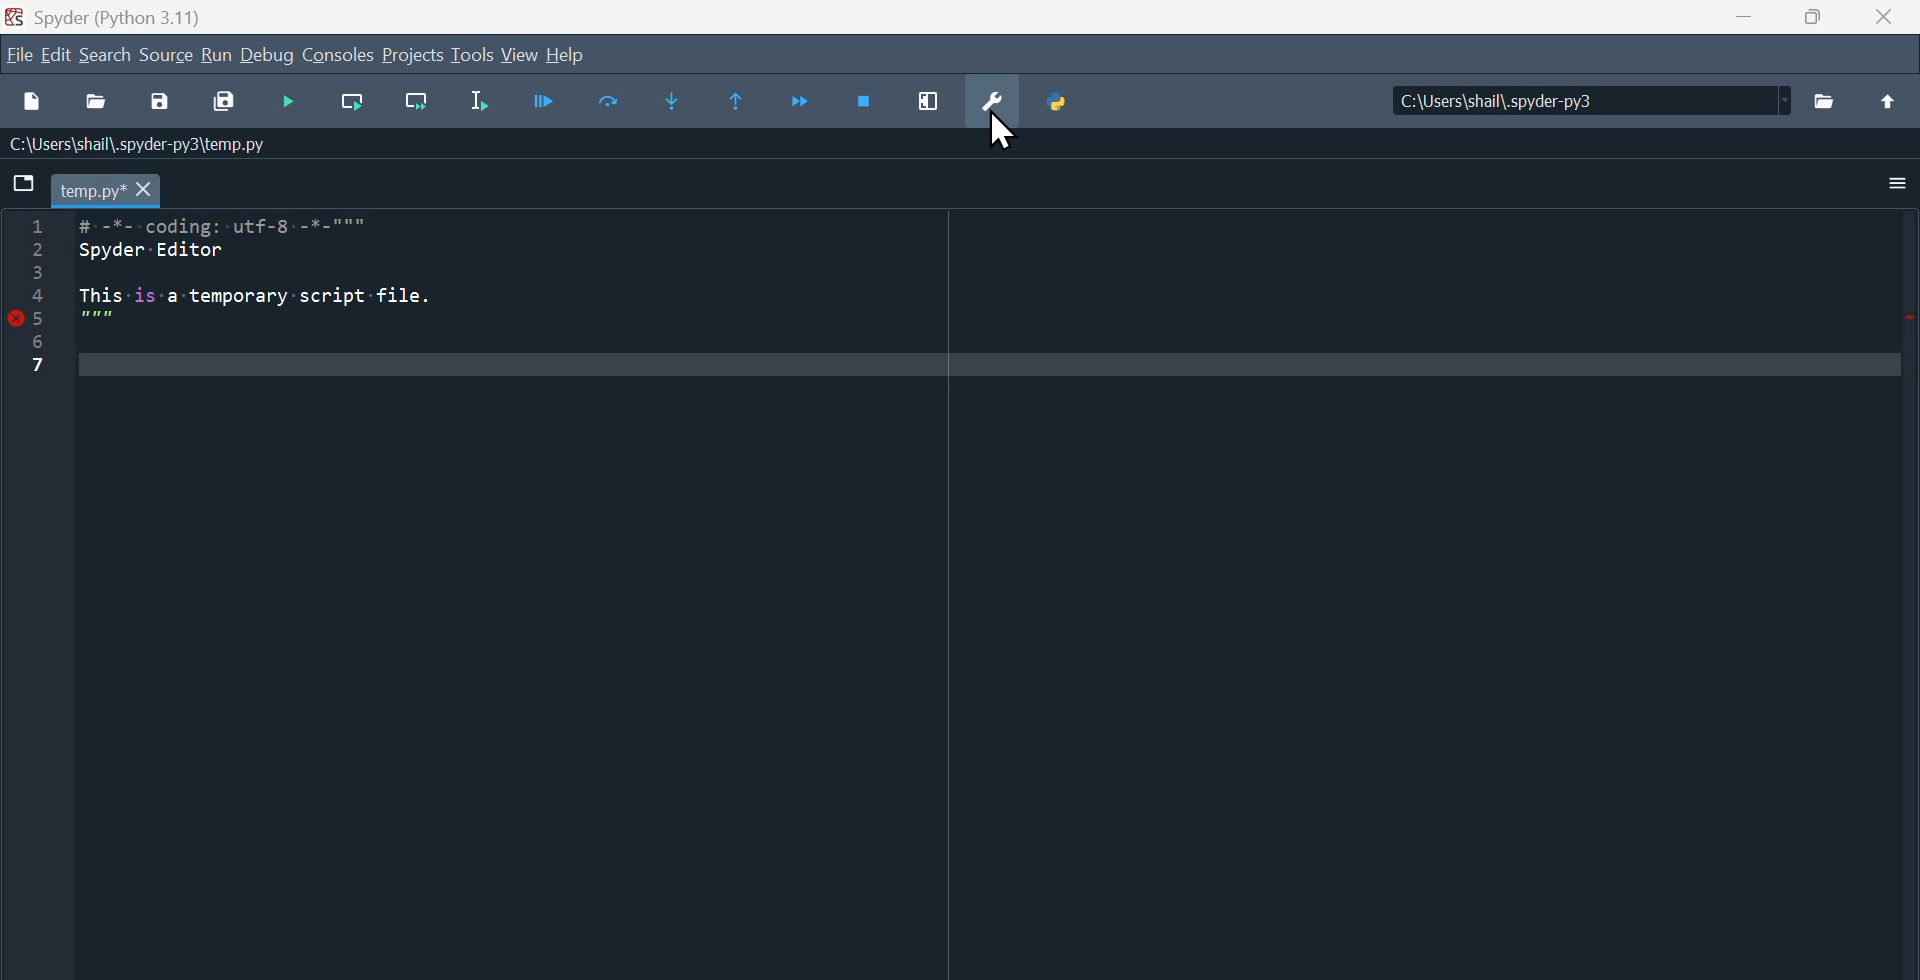 The image size is (1920, 980). I want to click on Debug file, so click(292, 104).